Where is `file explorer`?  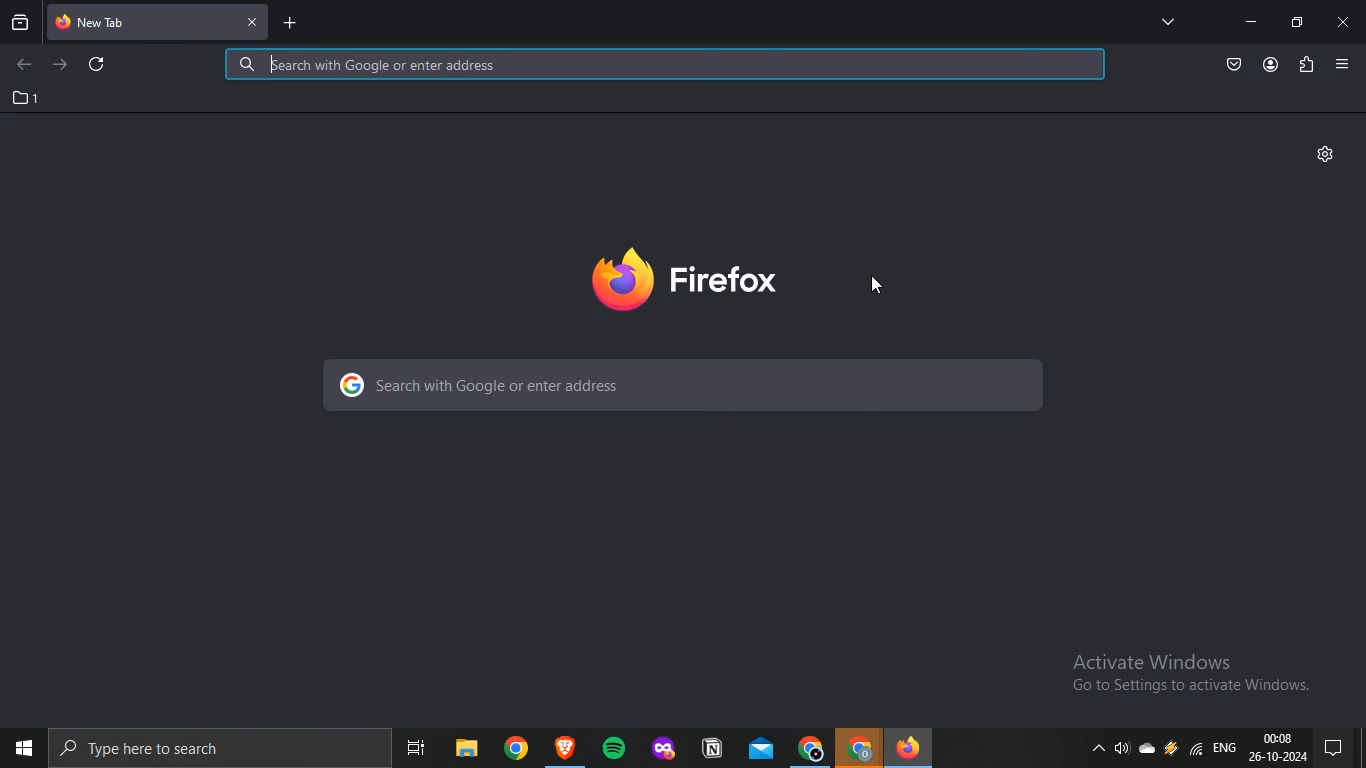 file explorer is located at coordinates (464, 744).